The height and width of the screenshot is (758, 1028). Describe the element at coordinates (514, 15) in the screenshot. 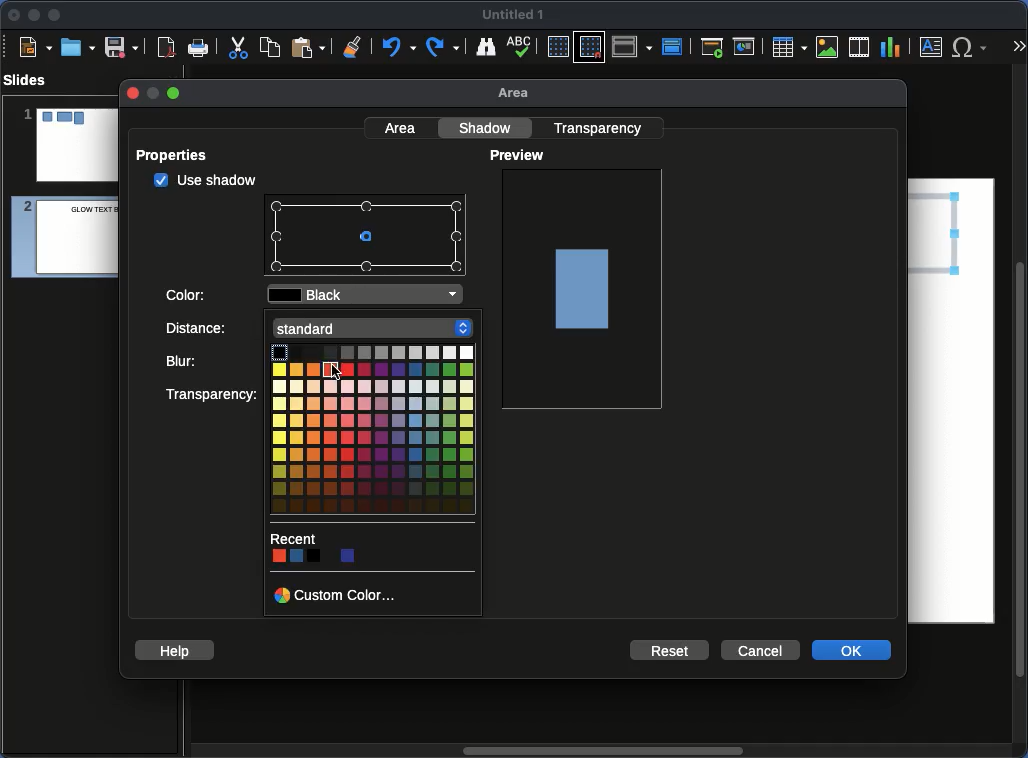

I see `Name` at that location.